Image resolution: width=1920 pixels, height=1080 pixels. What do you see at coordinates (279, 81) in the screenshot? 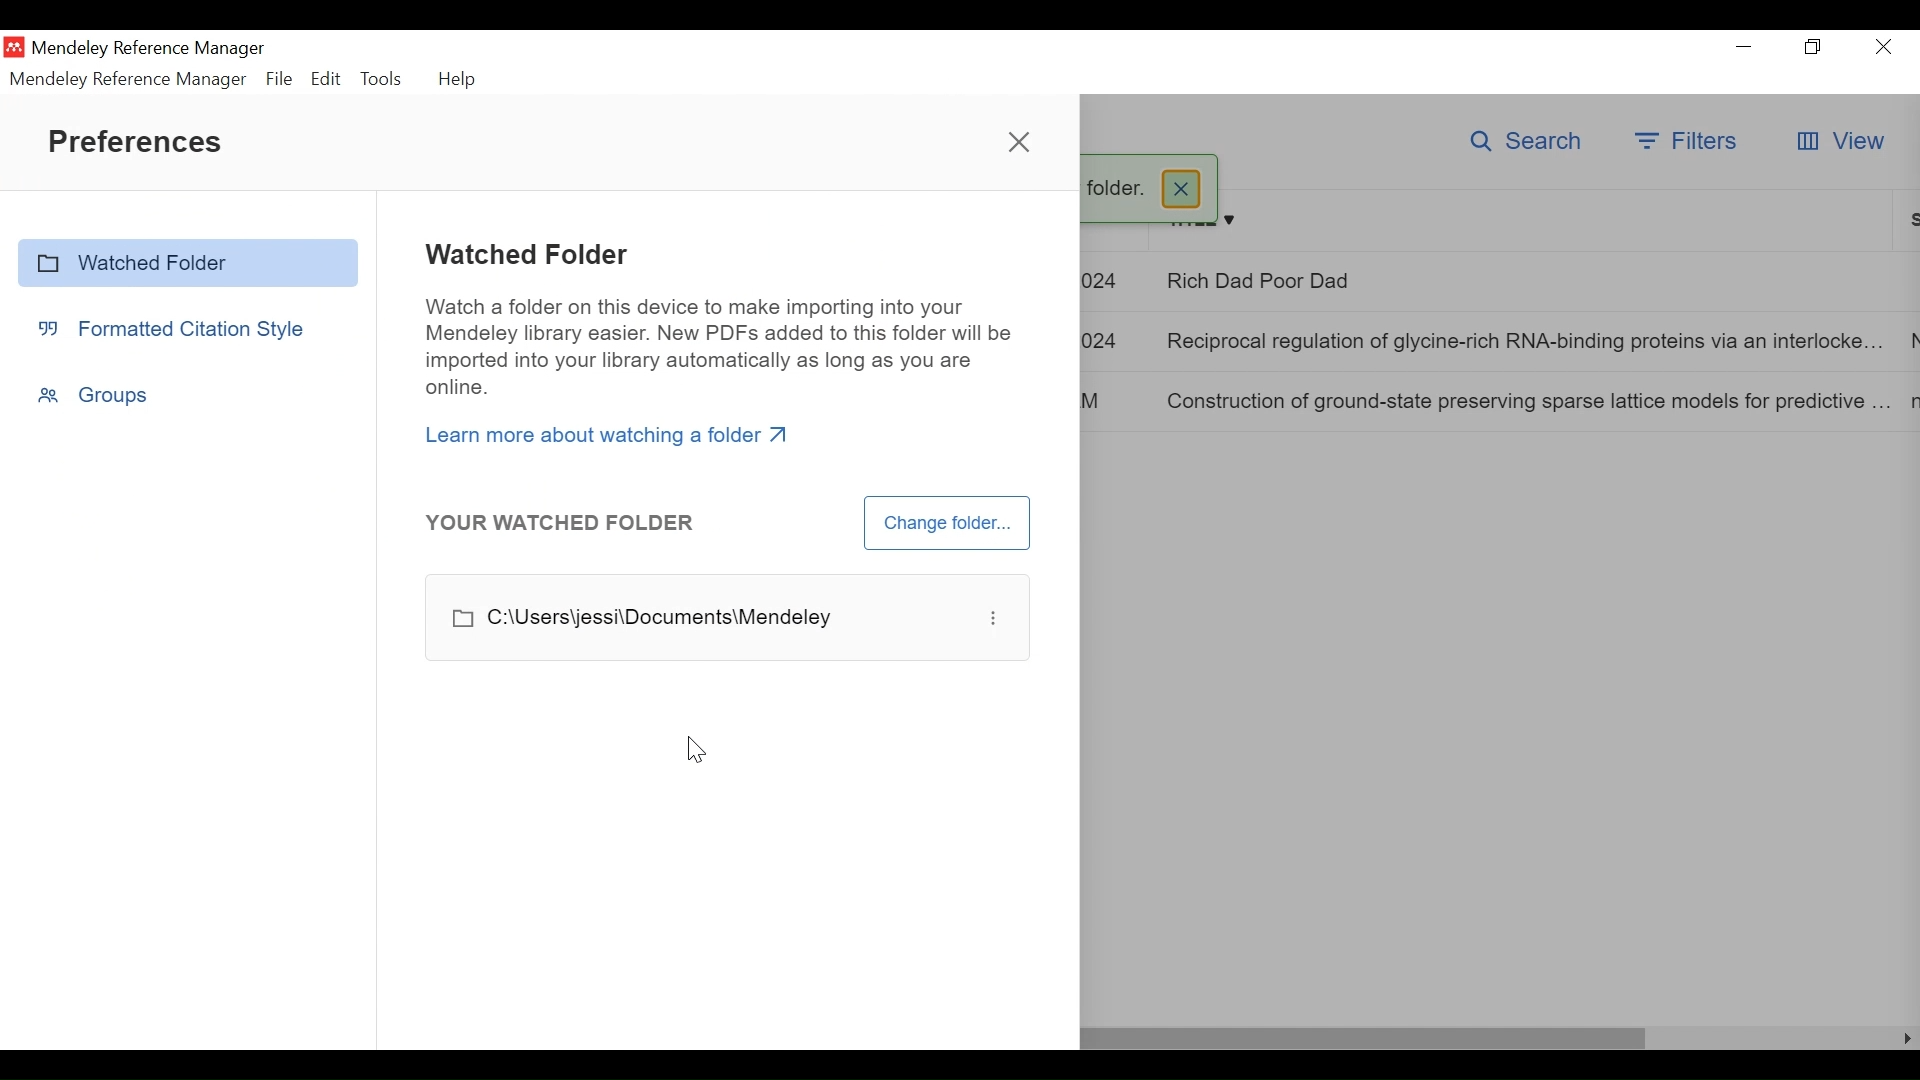
I see `File` at bounding box center [279, 81].